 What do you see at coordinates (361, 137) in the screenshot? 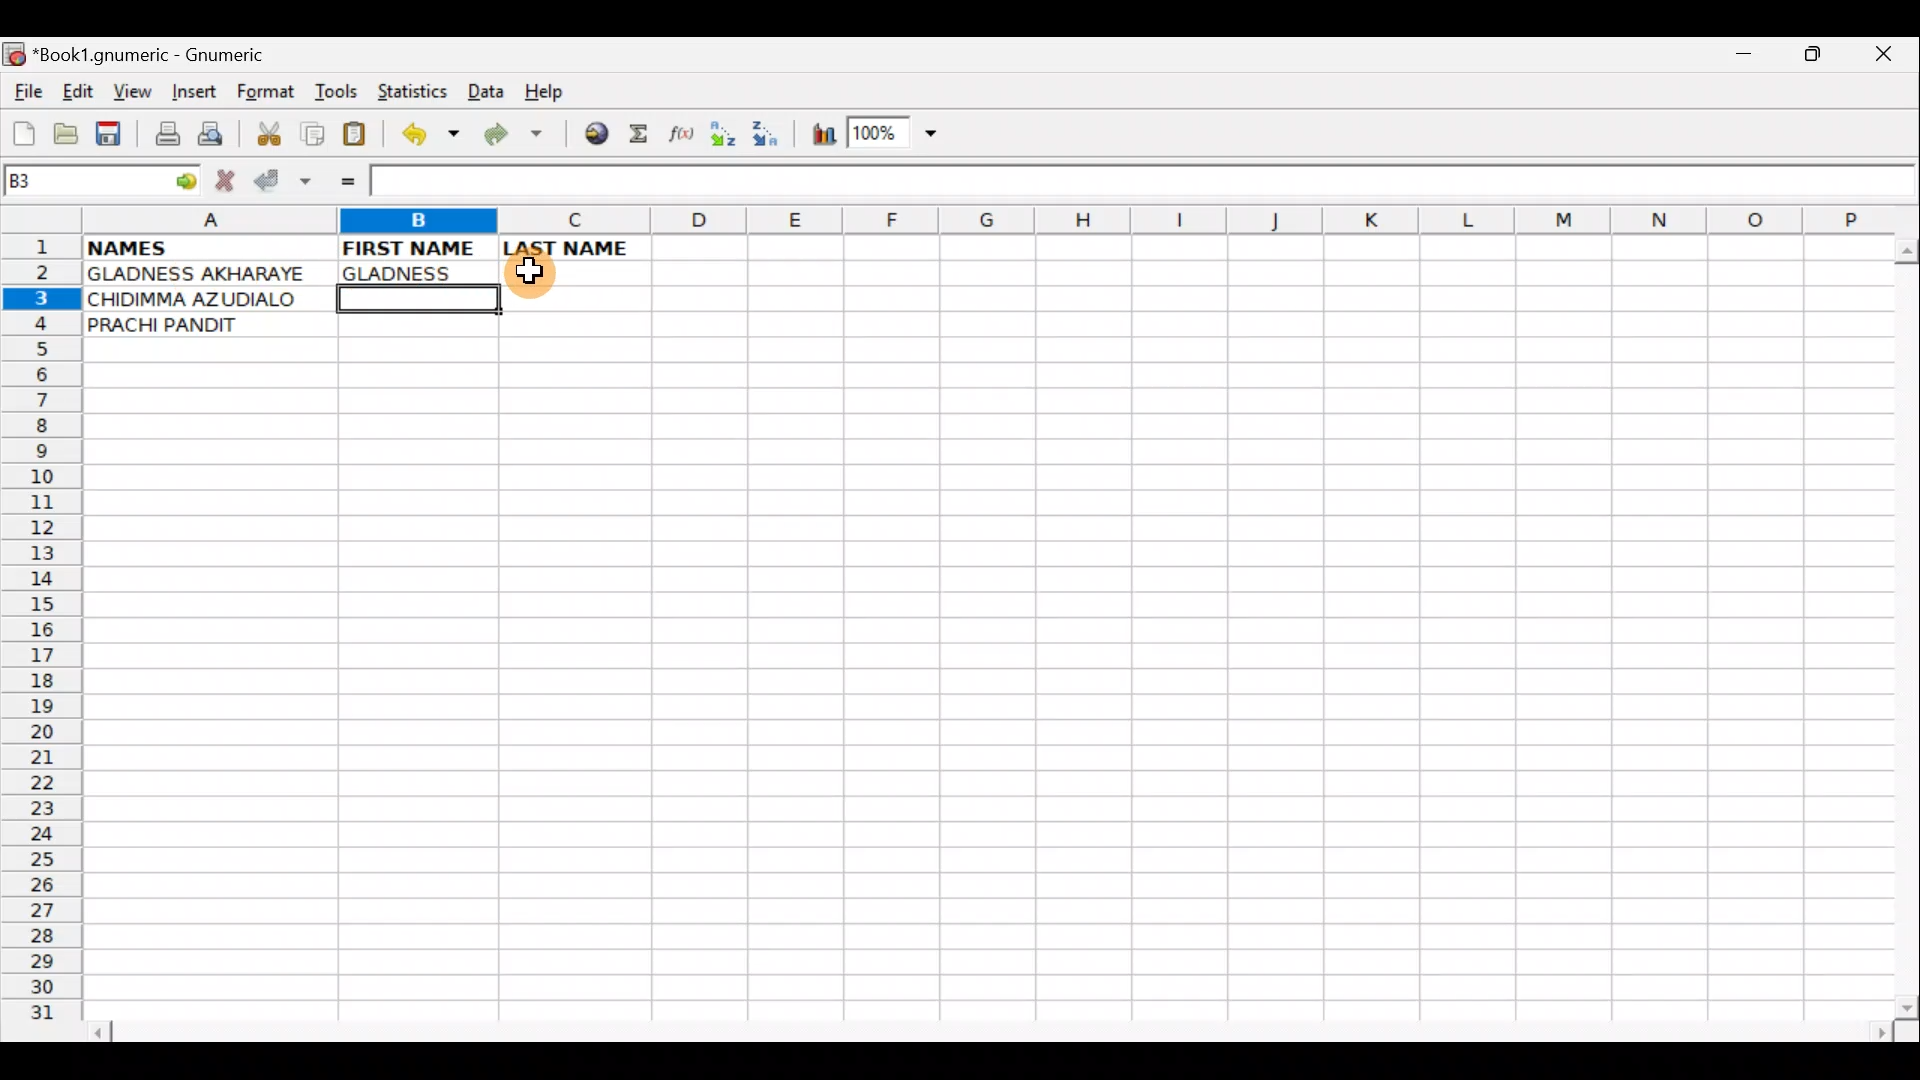
I see `Paste clipboard` at bounding box center [361, 137].